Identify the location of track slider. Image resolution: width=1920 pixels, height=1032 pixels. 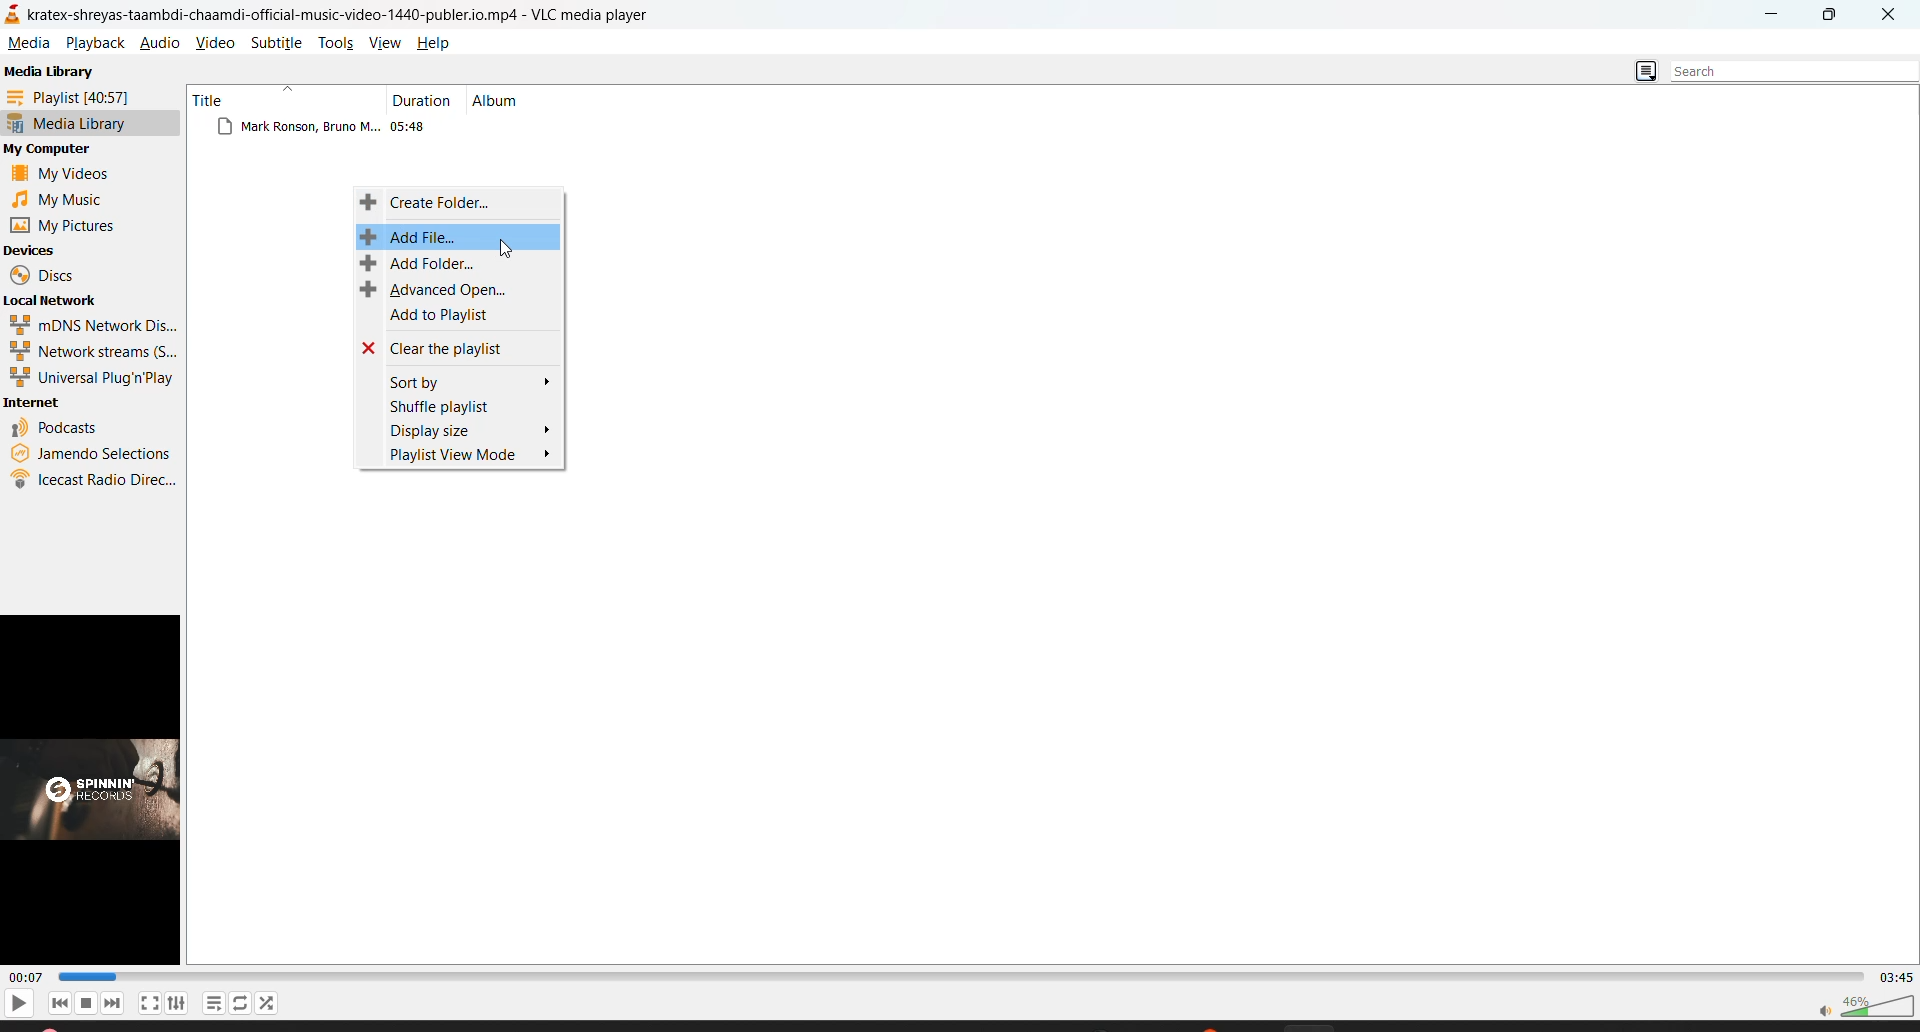
(960, 976).